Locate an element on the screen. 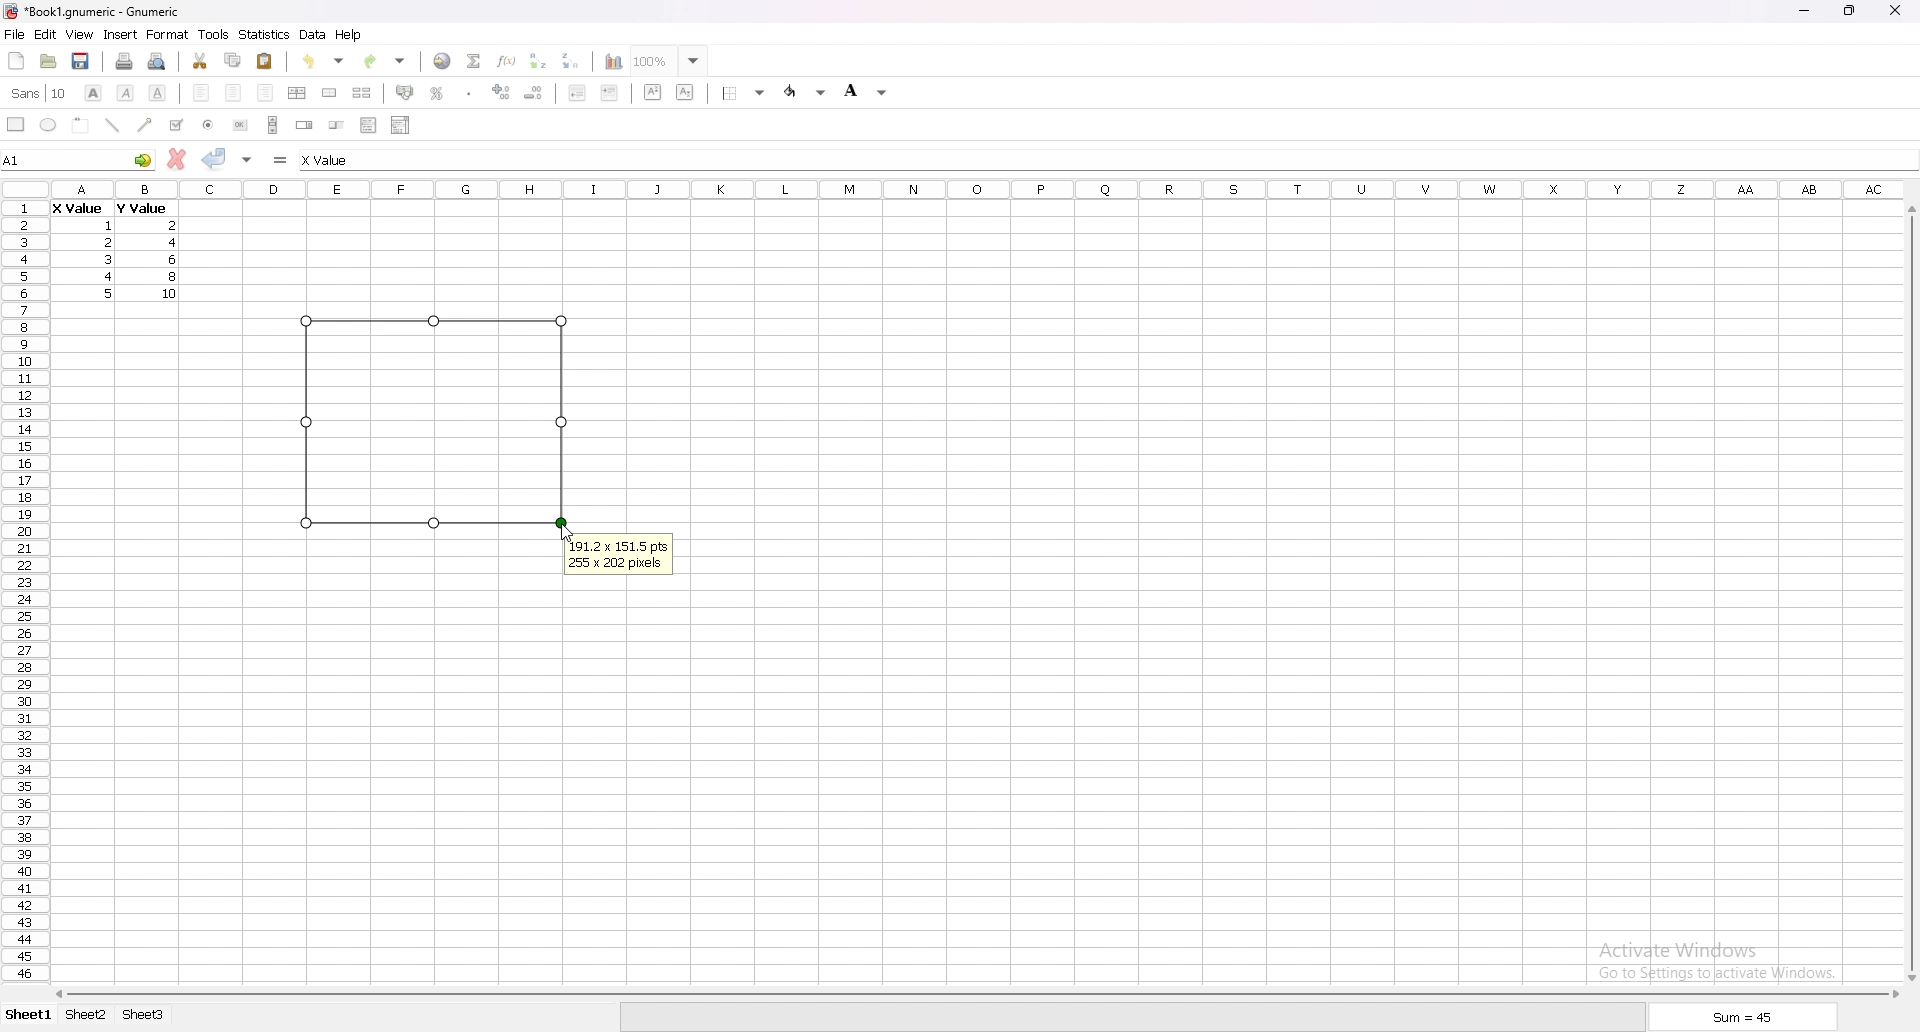  value is located at coordinates (173, 259).